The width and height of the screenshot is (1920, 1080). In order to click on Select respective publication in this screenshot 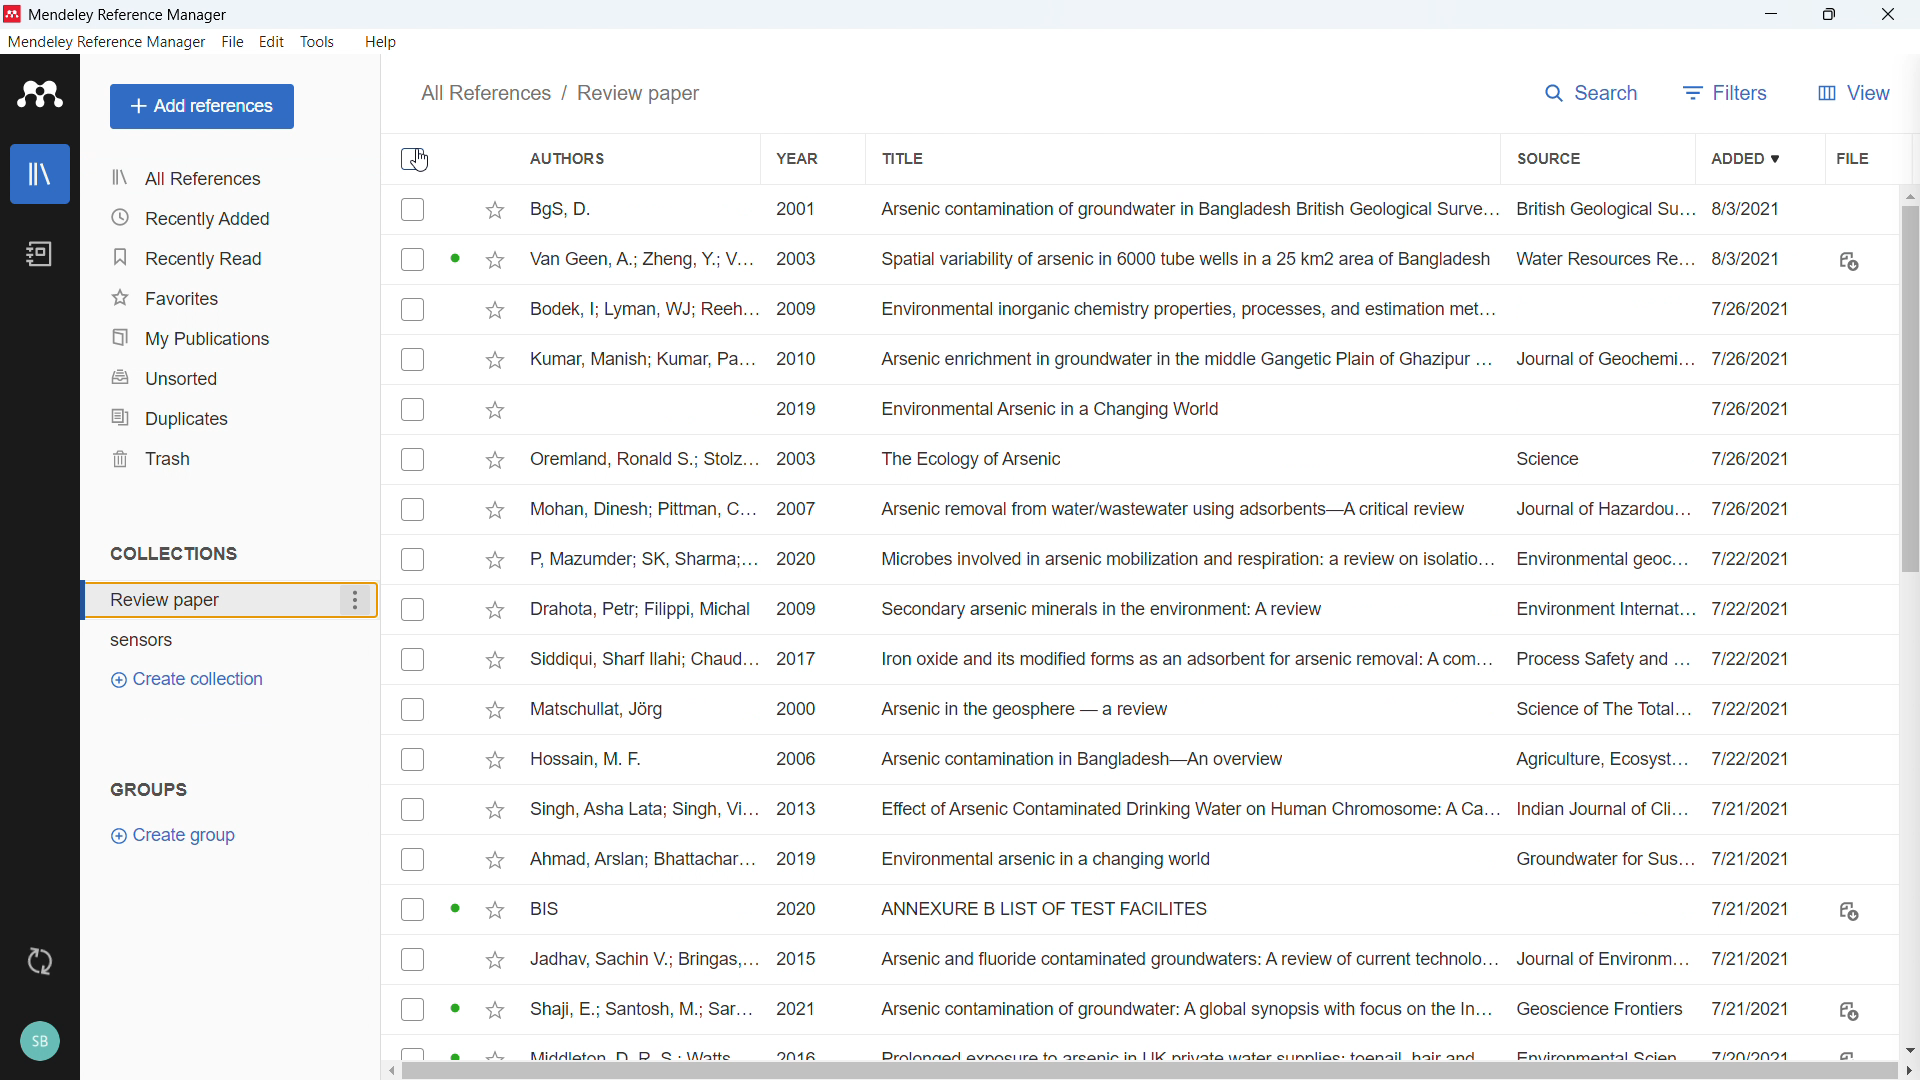, I will do `click(413, 910)`.